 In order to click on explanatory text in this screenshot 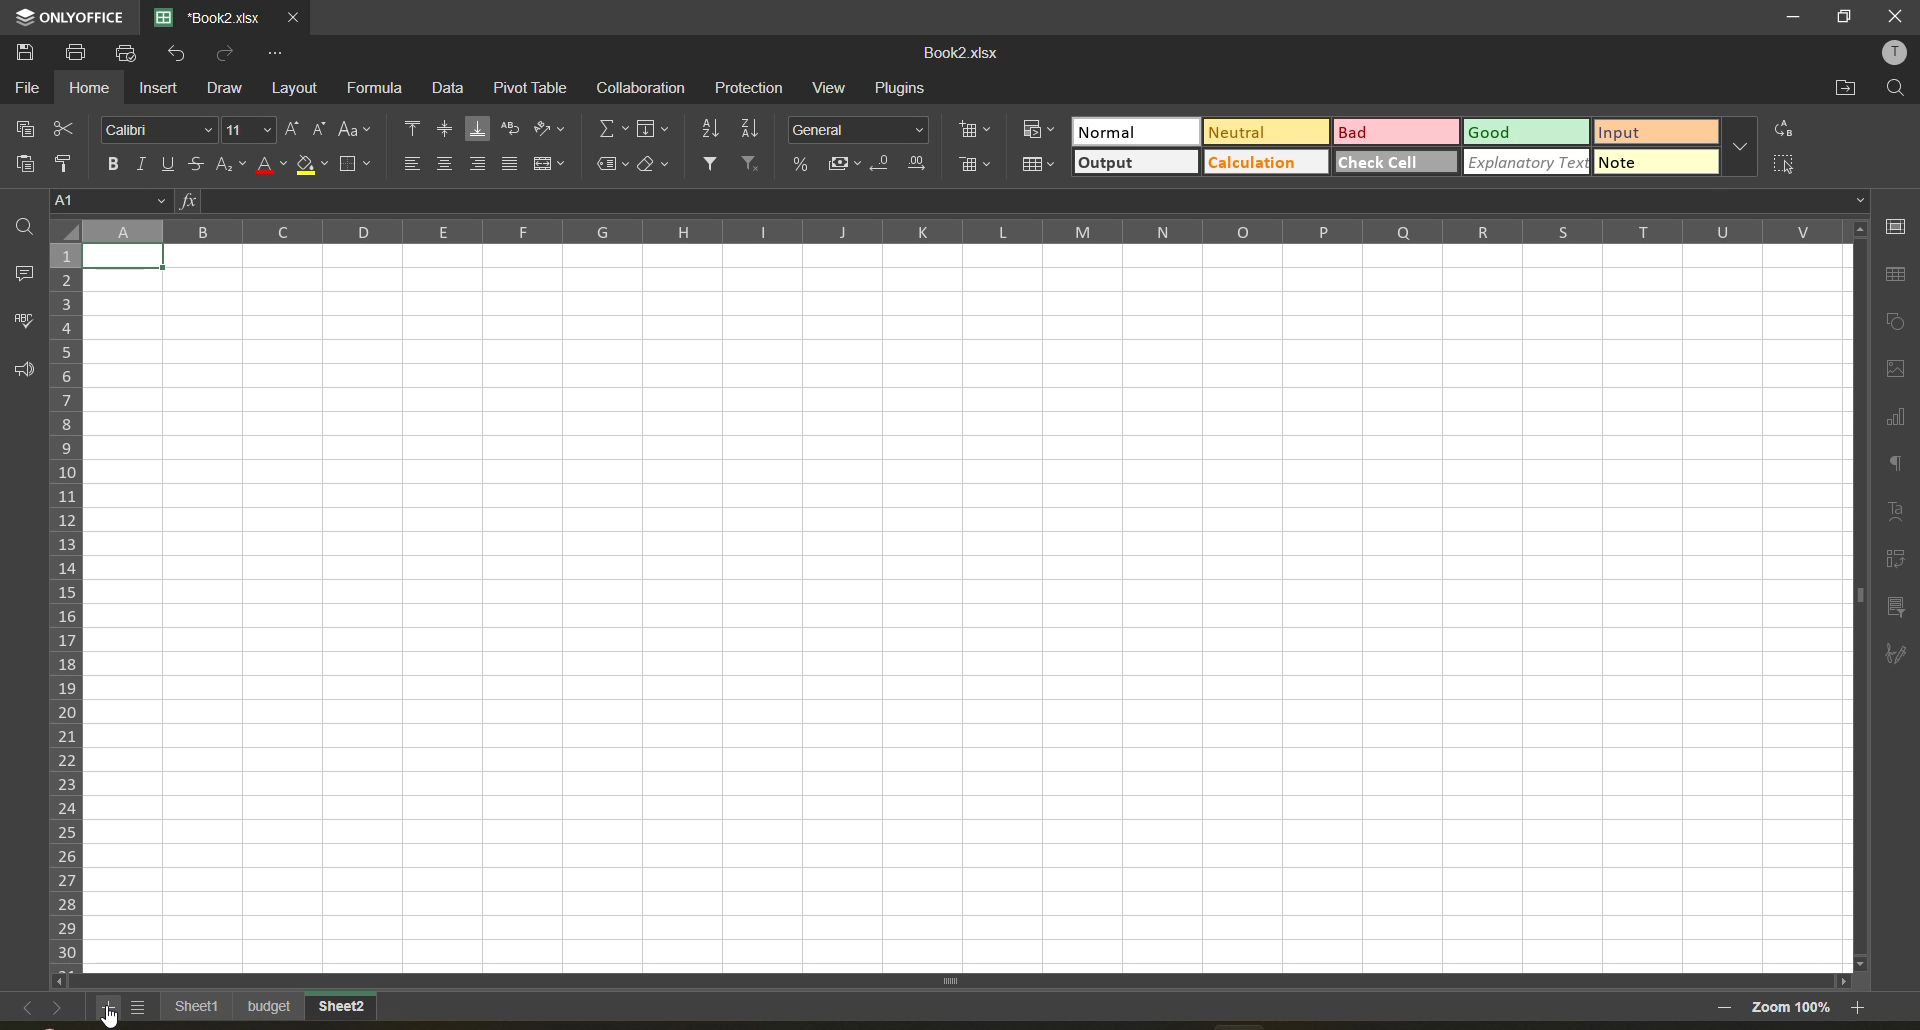, I will do `click(1526, 163)`.